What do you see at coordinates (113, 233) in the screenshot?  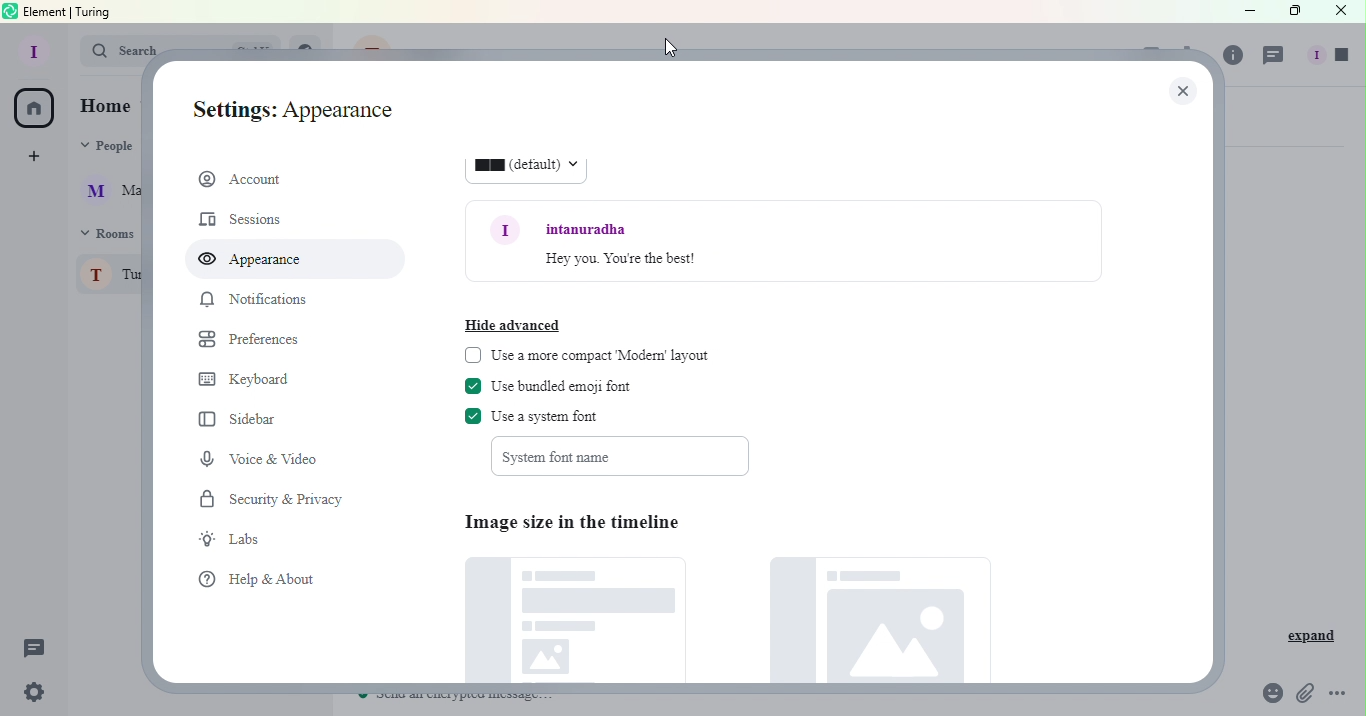 I see `Rooms` at bounding box center [113, 233].